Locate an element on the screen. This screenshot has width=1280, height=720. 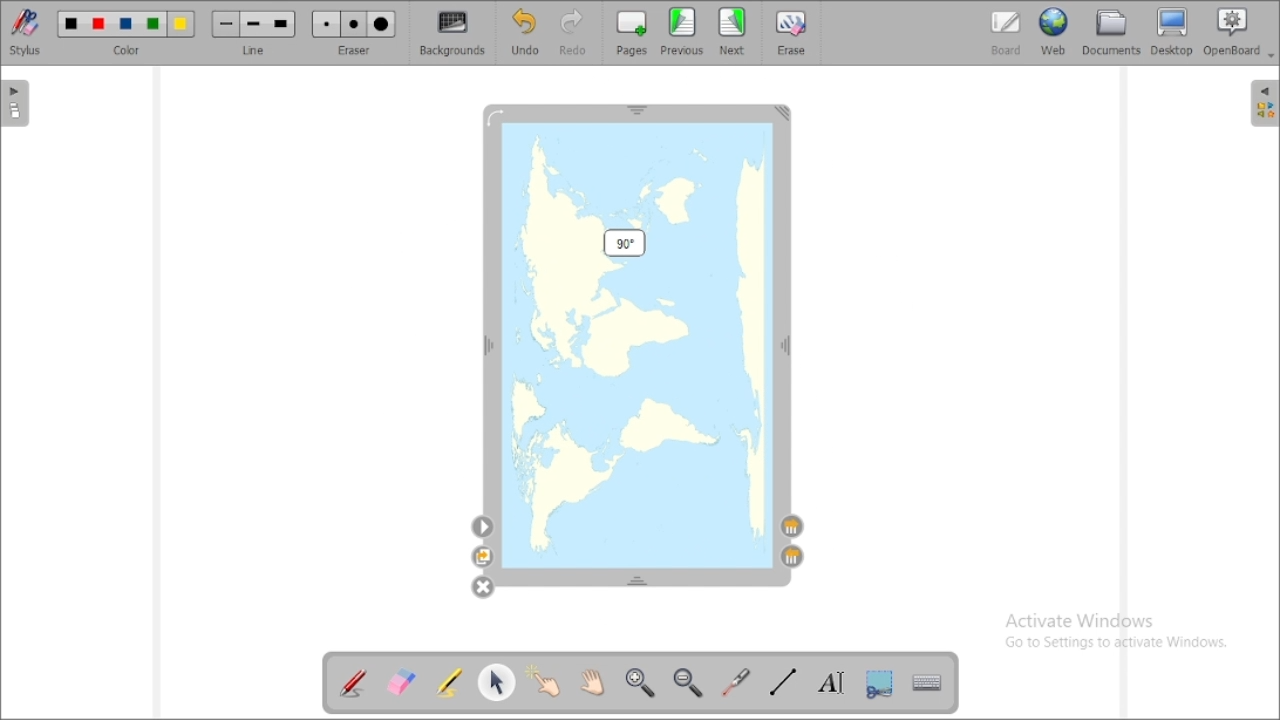
previous is located at coordinates (682, 31).